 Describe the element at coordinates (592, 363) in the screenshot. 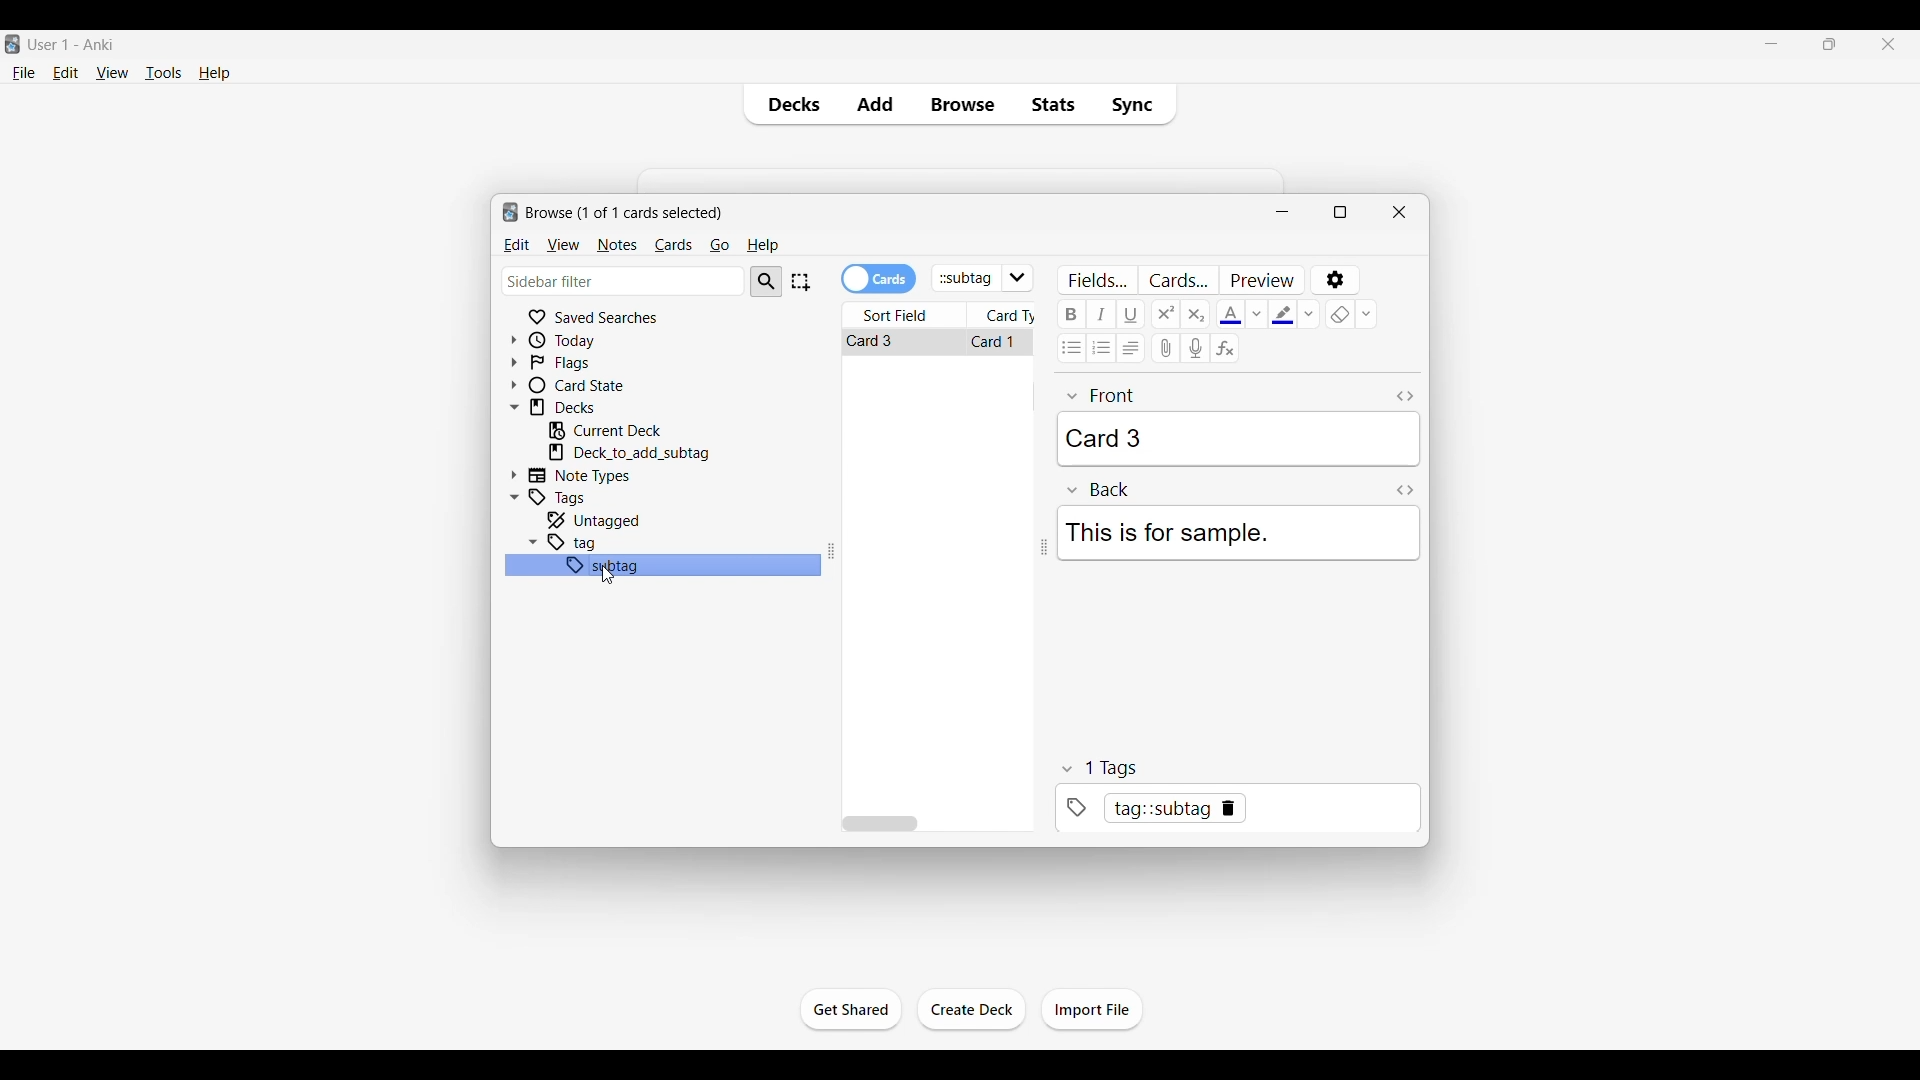

I see `Click to go to Flags ` at that location.